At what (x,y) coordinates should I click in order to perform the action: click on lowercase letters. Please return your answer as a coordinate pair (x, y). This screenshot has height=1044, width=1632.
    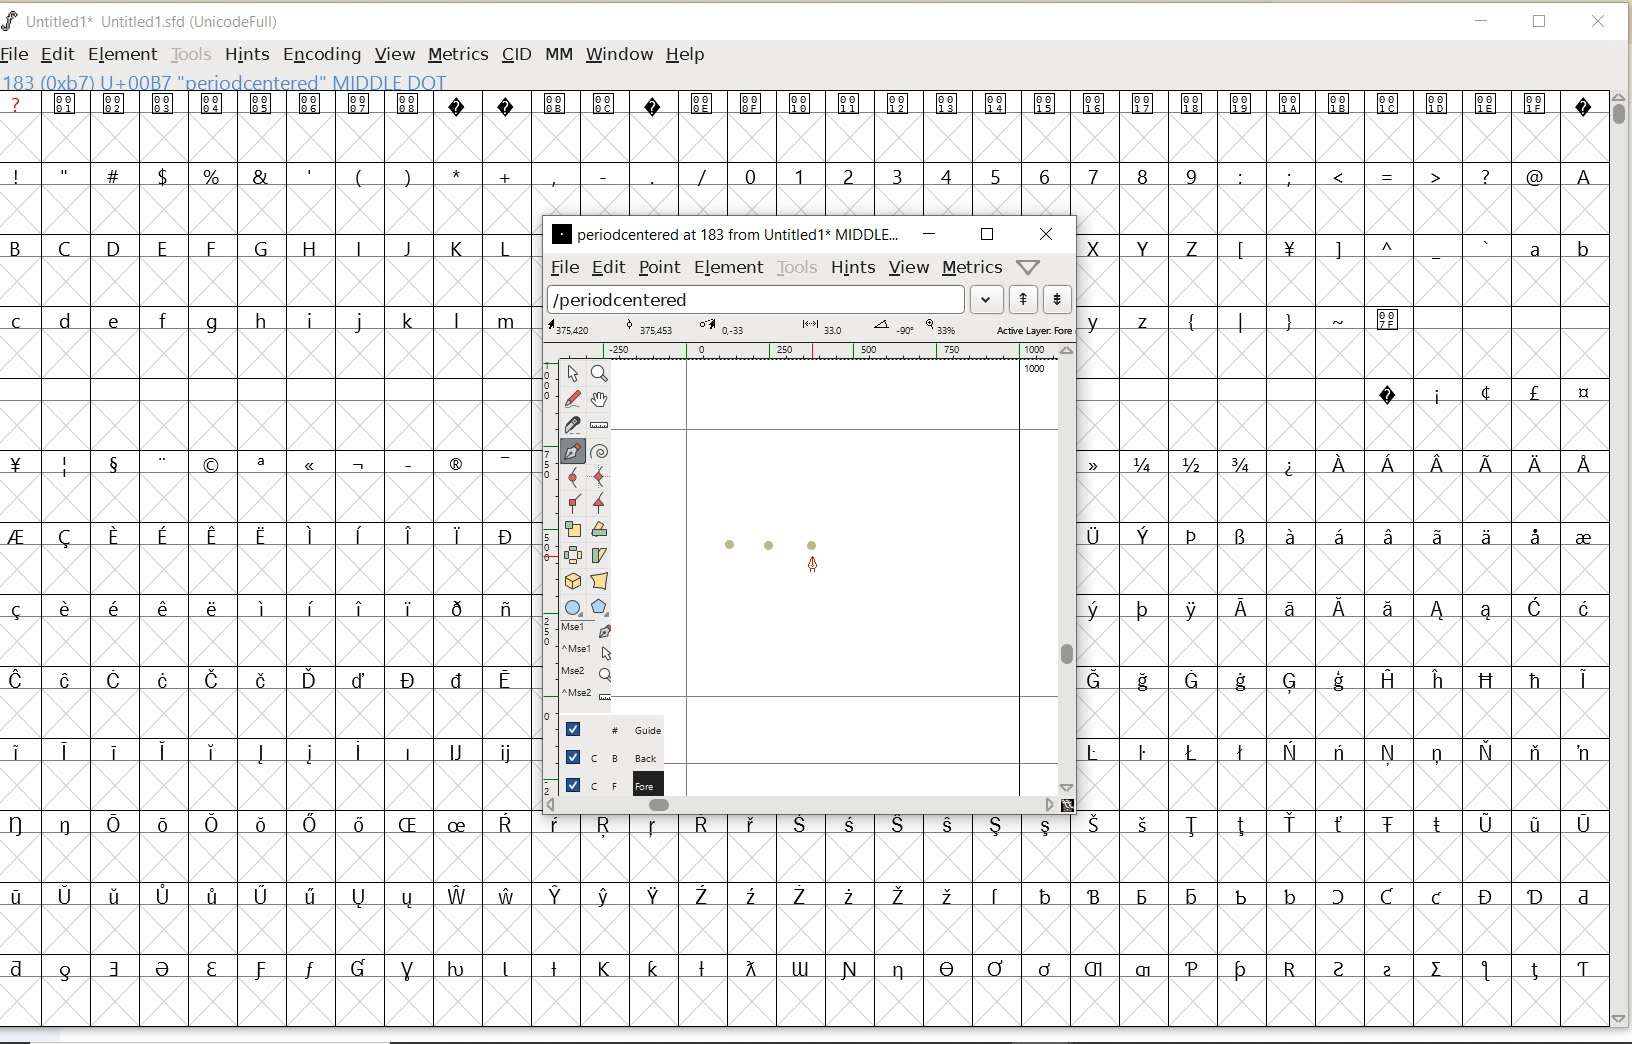
    Looking at the image, I should click on (1558, 253).